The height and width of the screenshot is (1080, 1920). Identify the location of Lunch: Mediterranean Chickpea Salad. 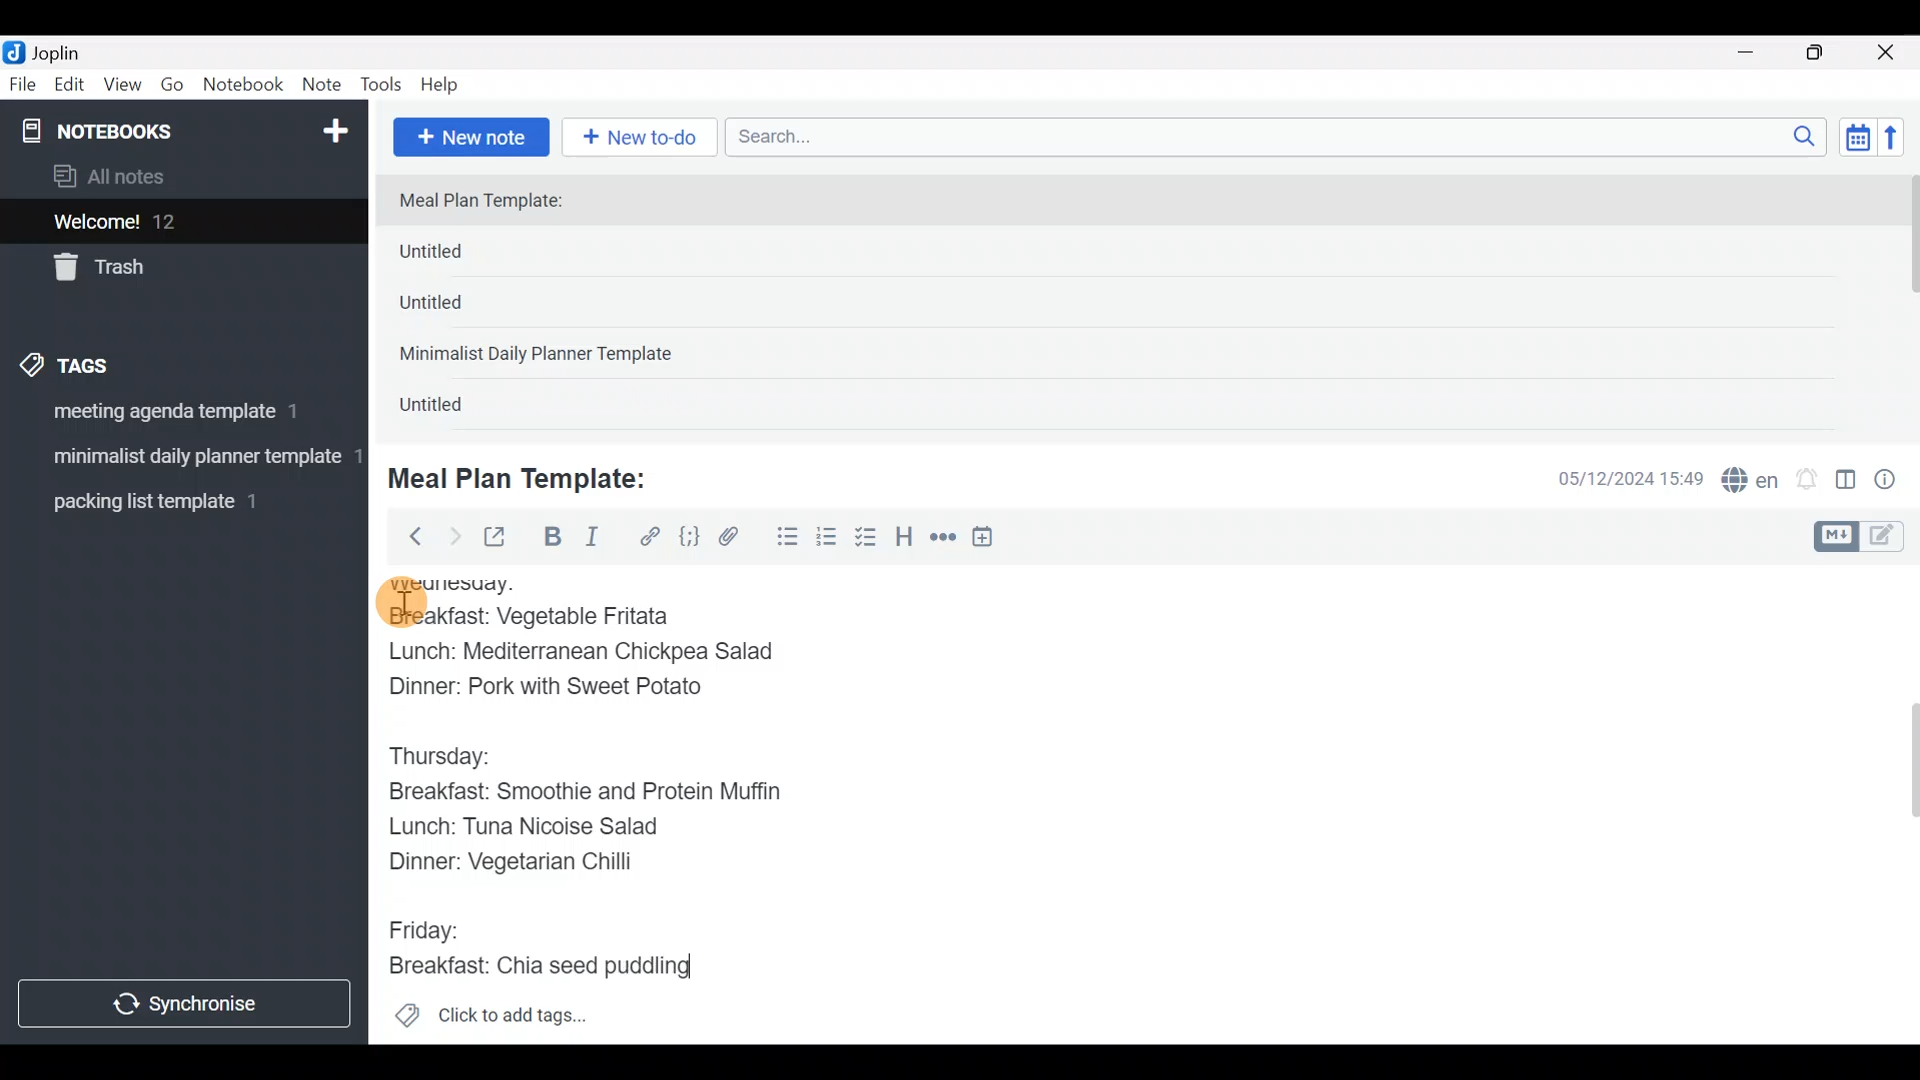
(600, 651).